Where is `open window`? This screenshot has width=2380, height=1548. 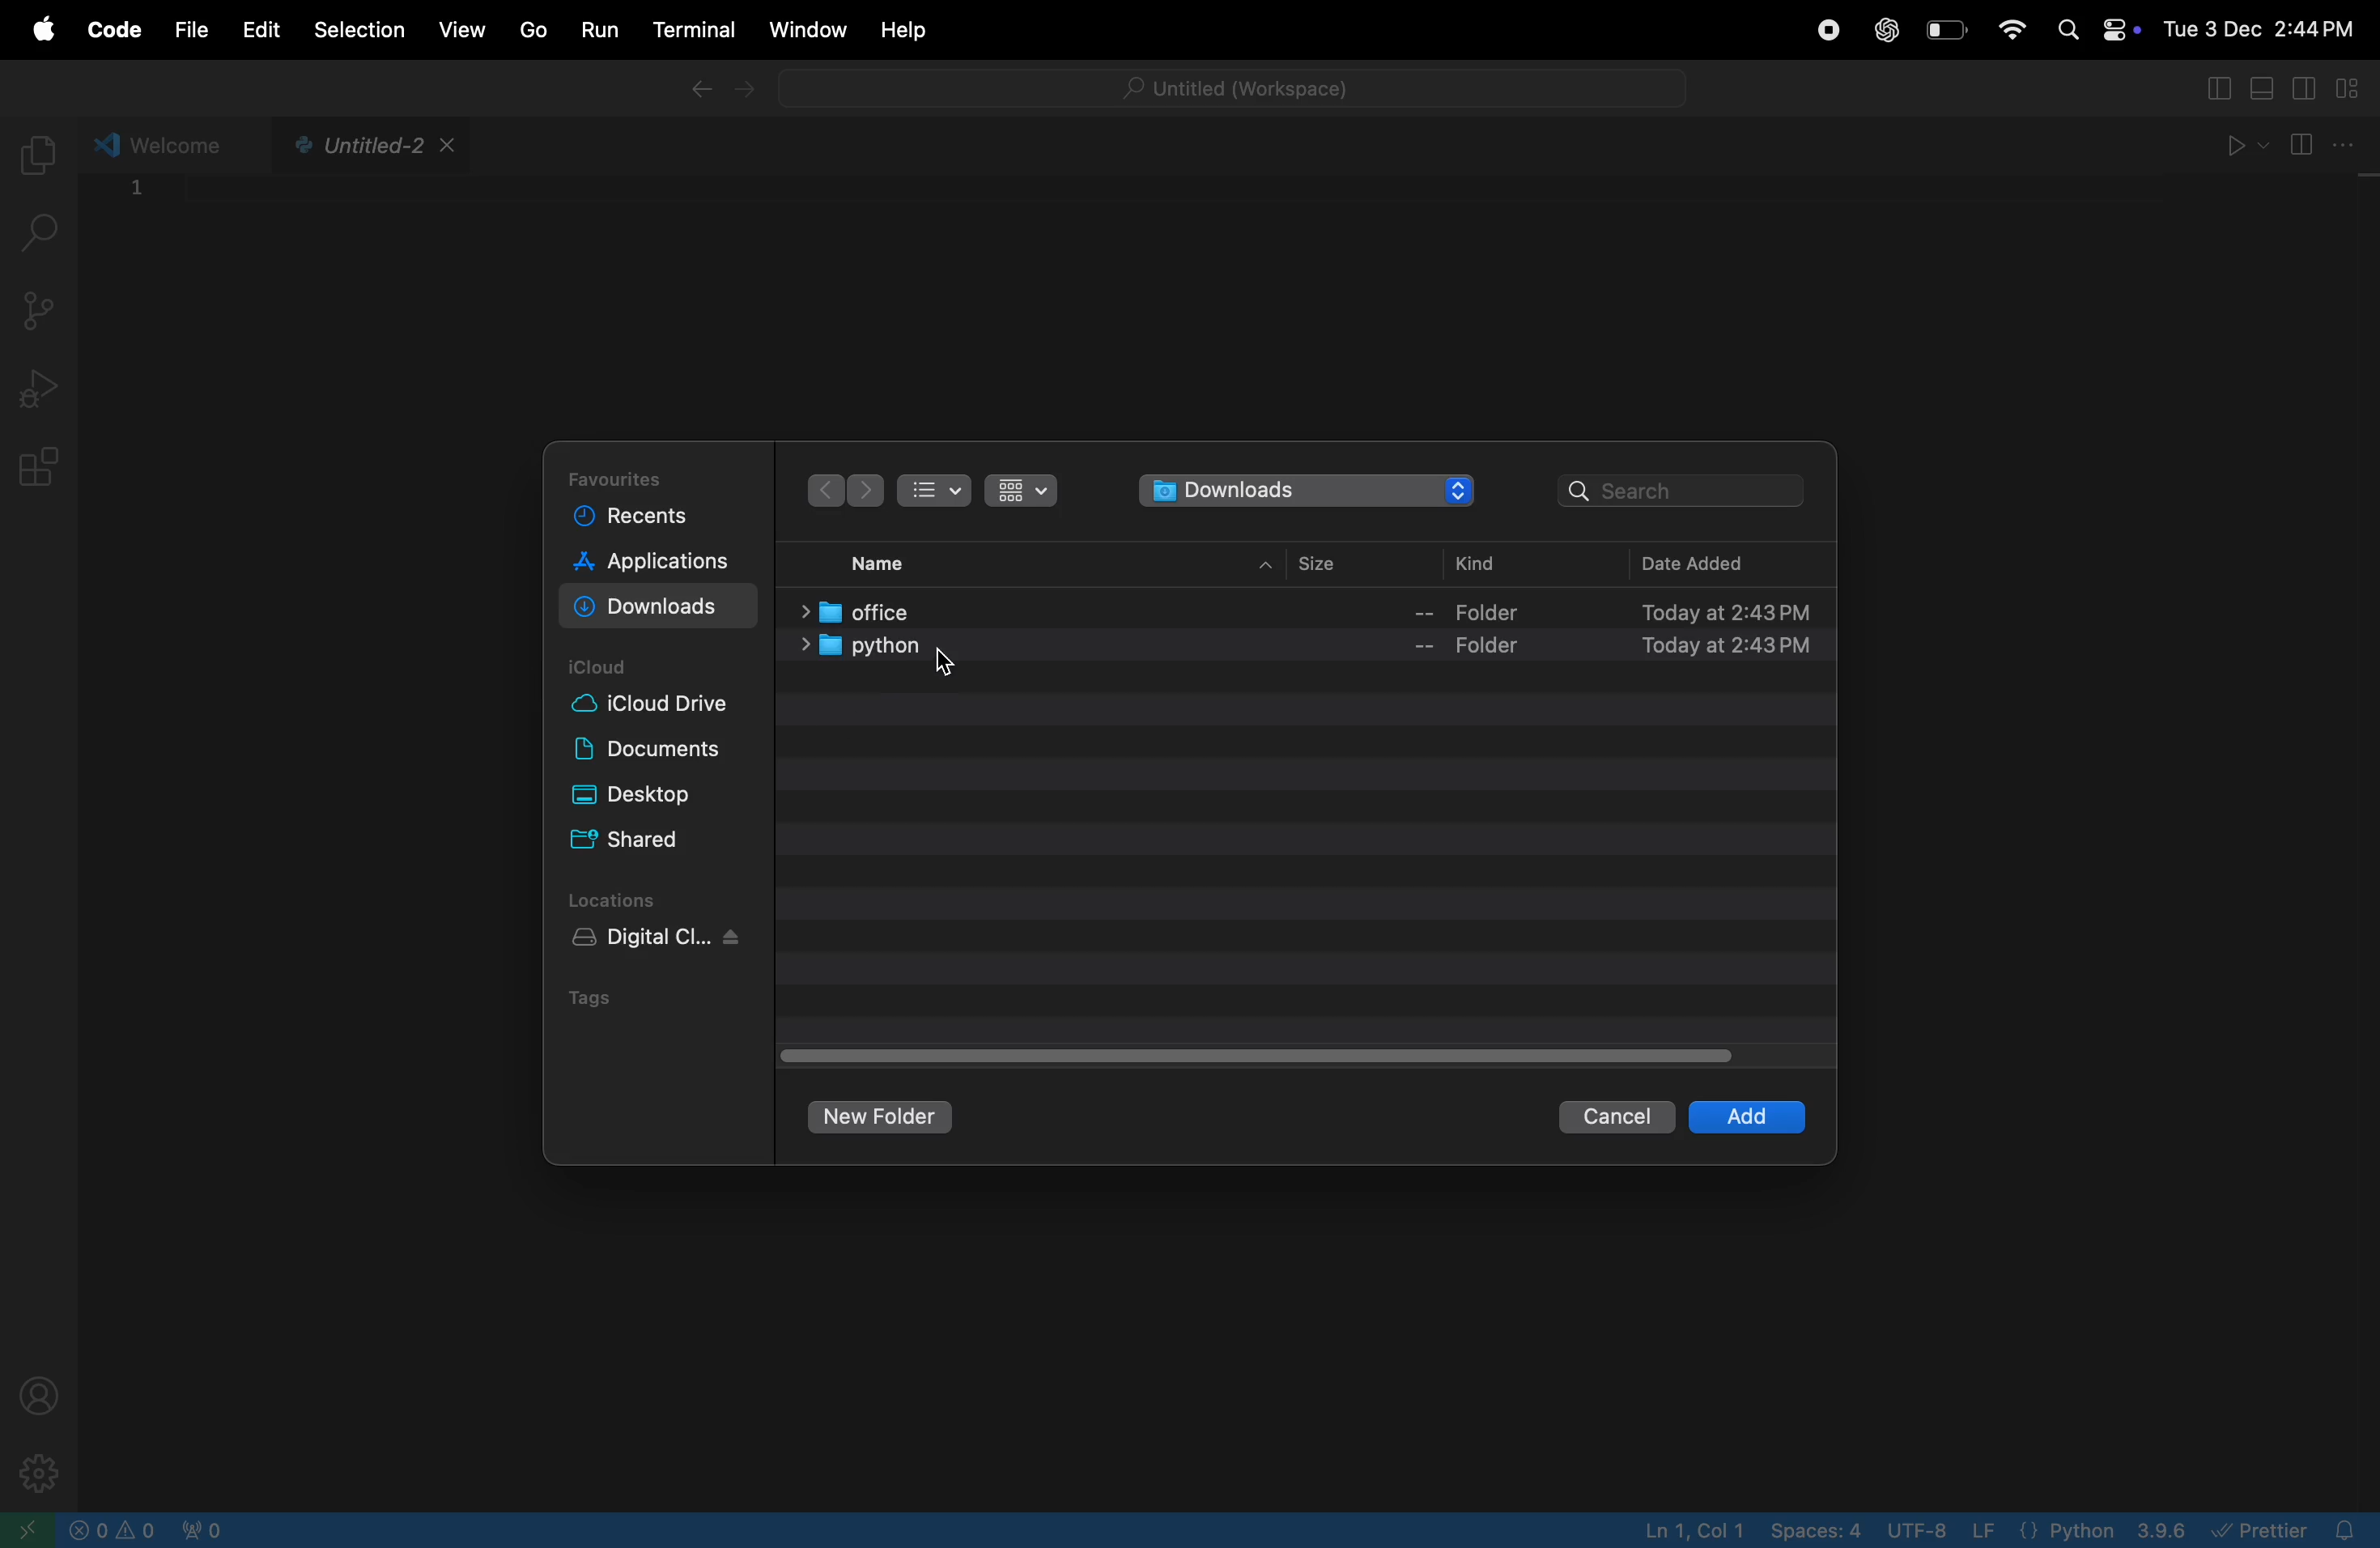
open window is located at coordinates (25, 1530).